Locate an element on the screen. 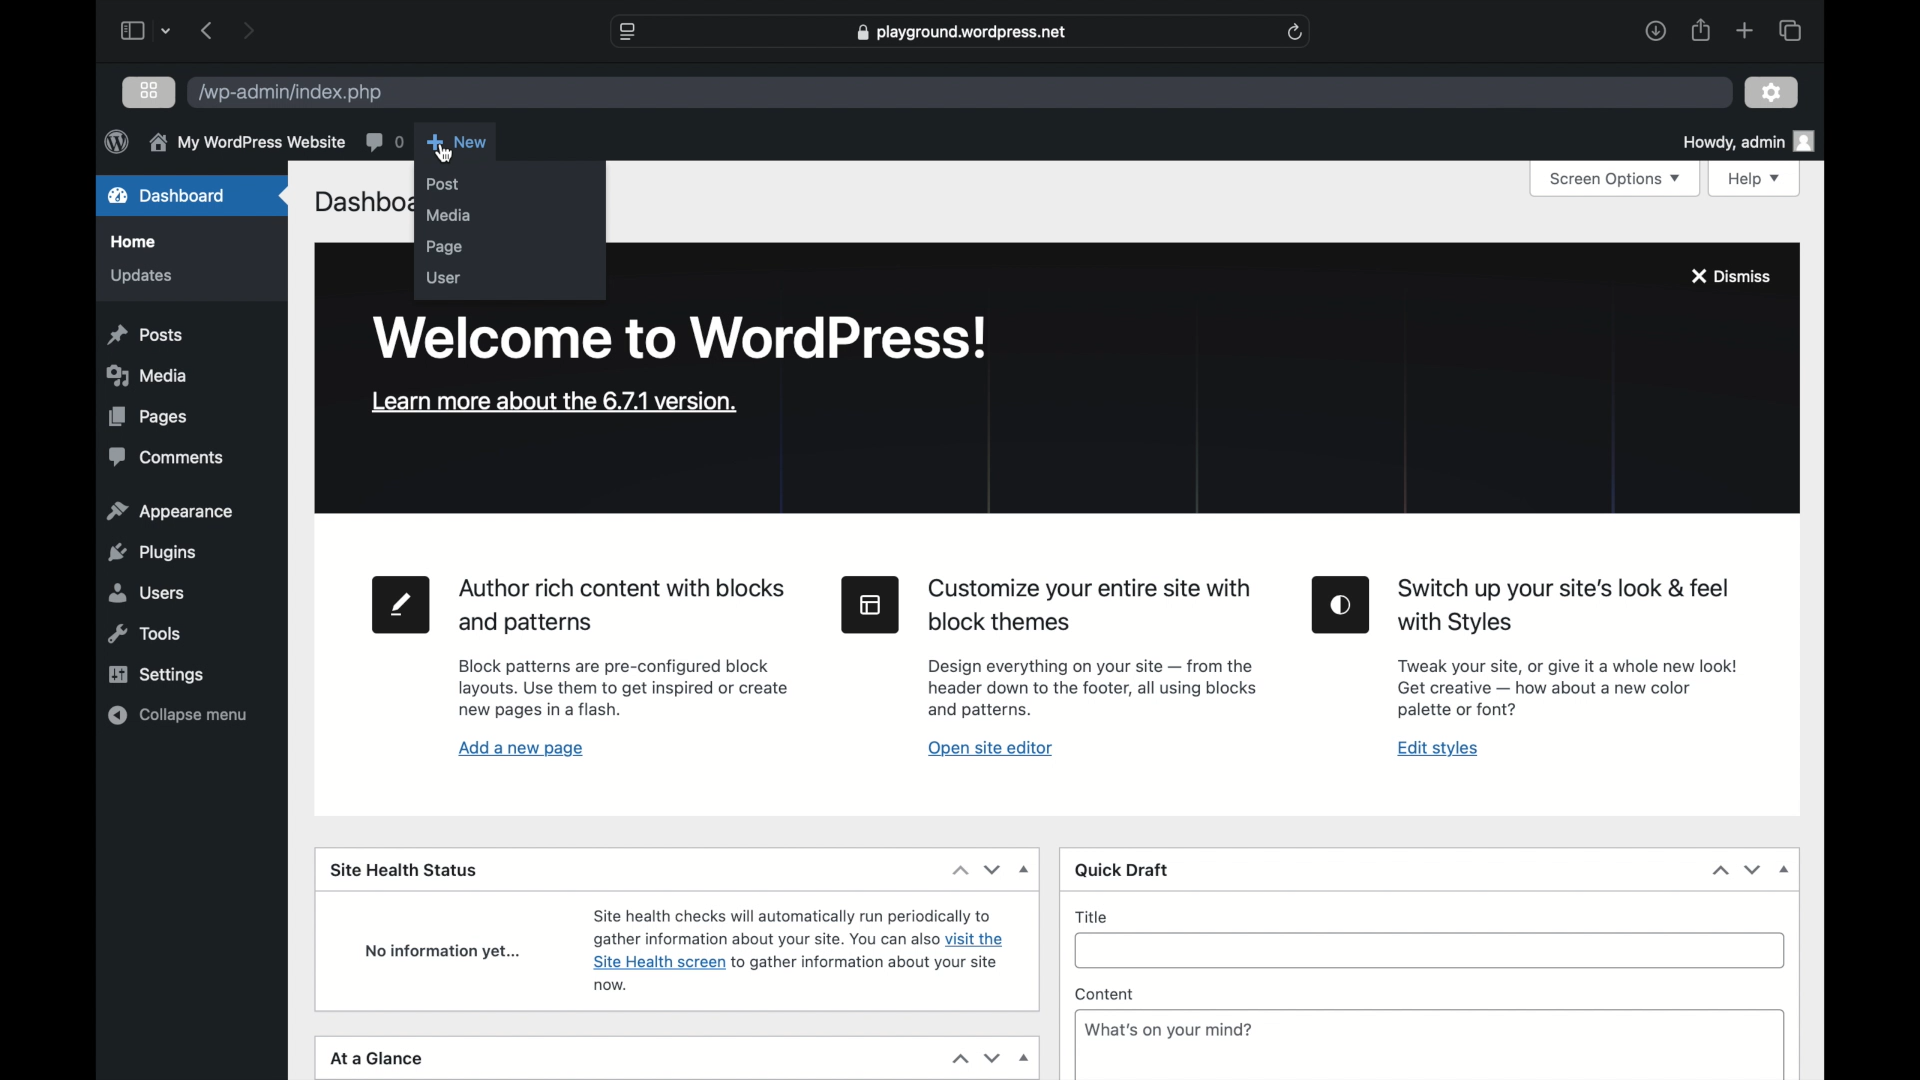  at a glance is located at coordinates (376, 1059).